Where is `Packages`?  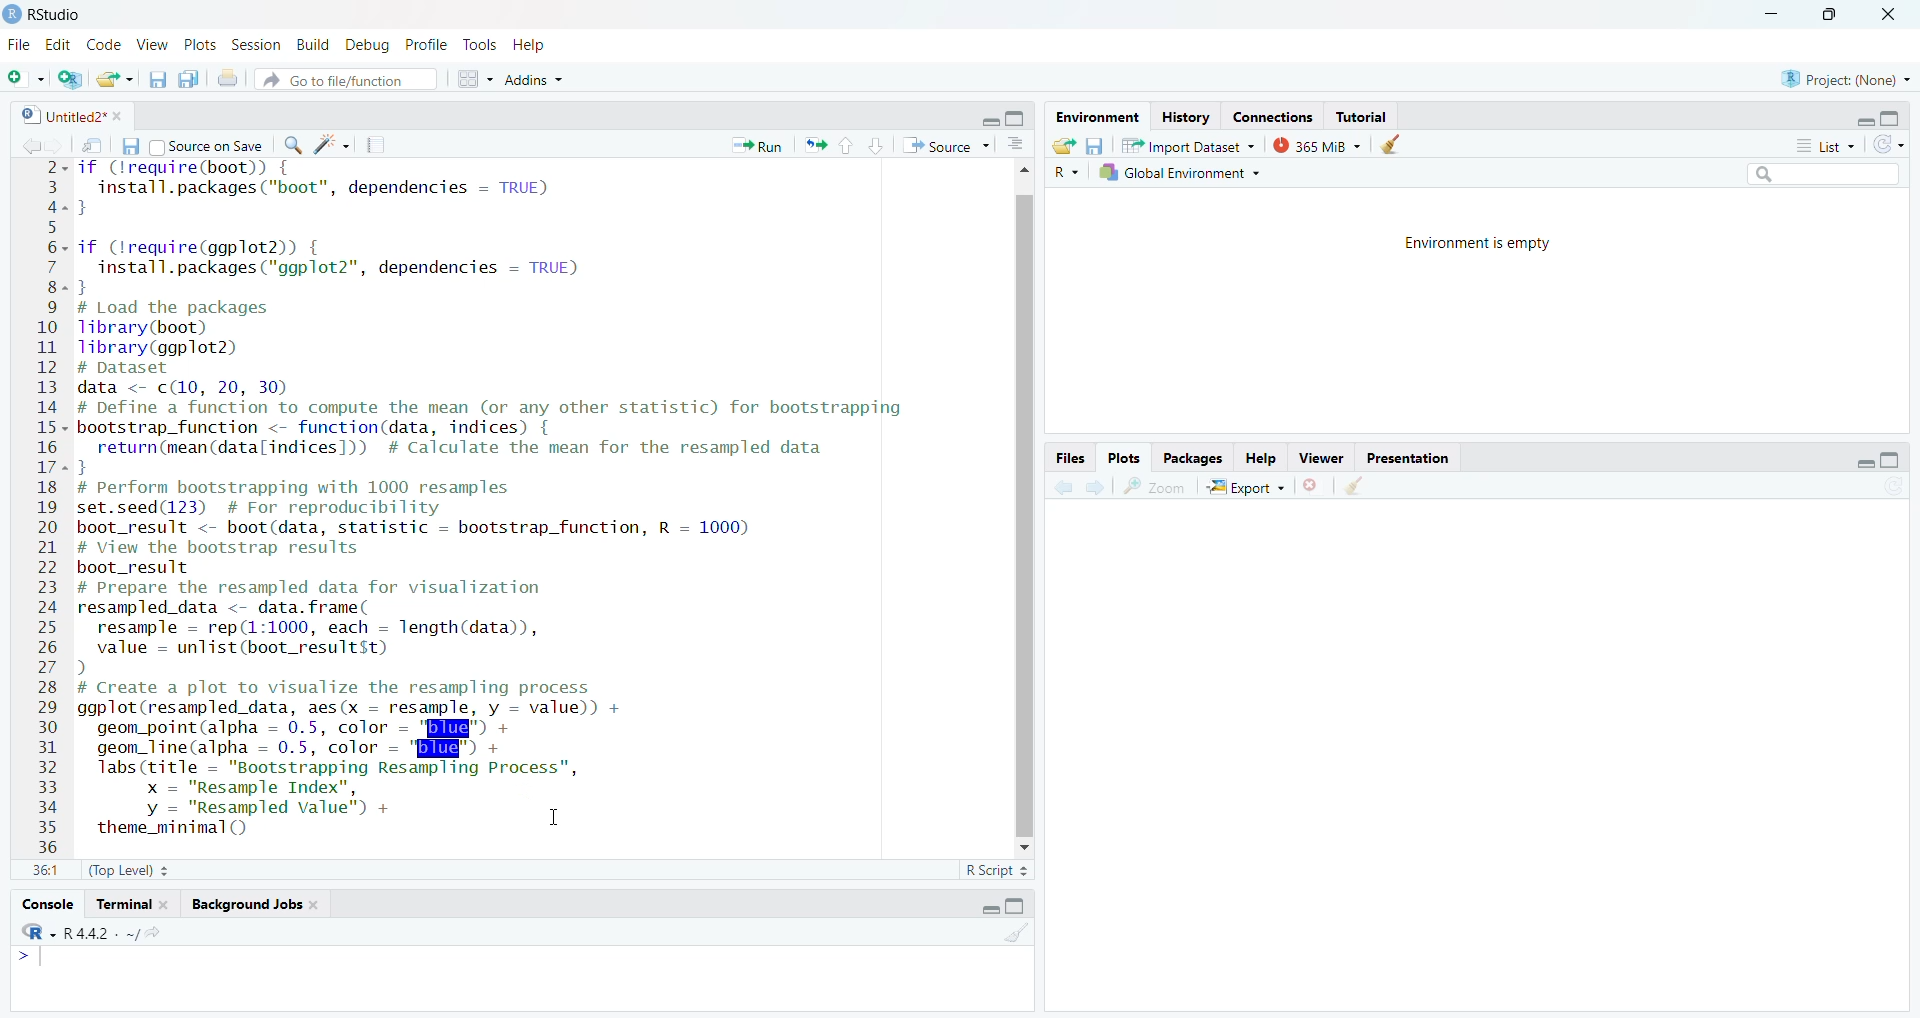
Packages is located at coordinates (1192, 456).